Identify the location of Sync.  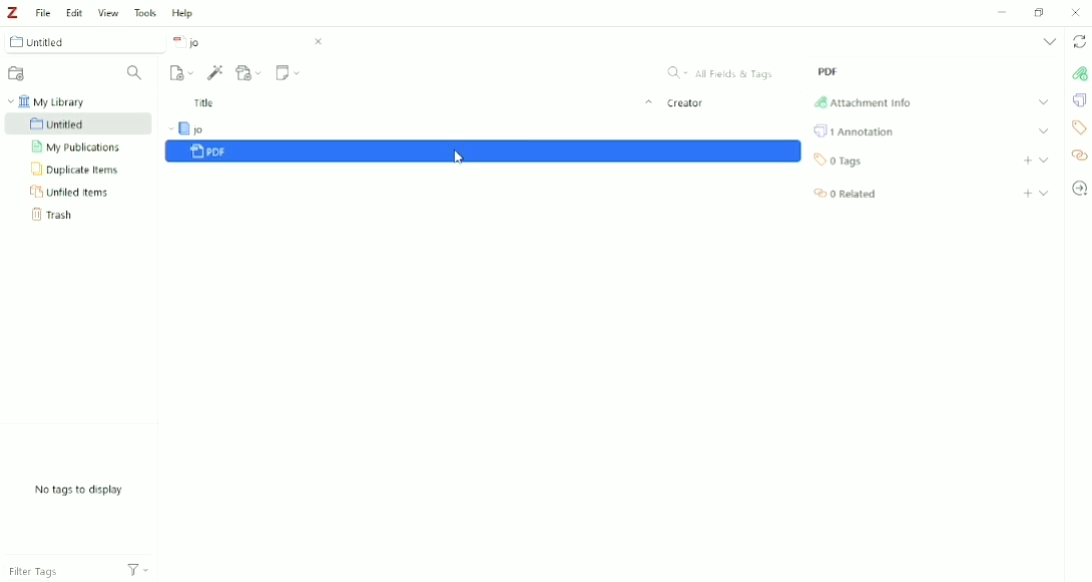
(1079, 42).